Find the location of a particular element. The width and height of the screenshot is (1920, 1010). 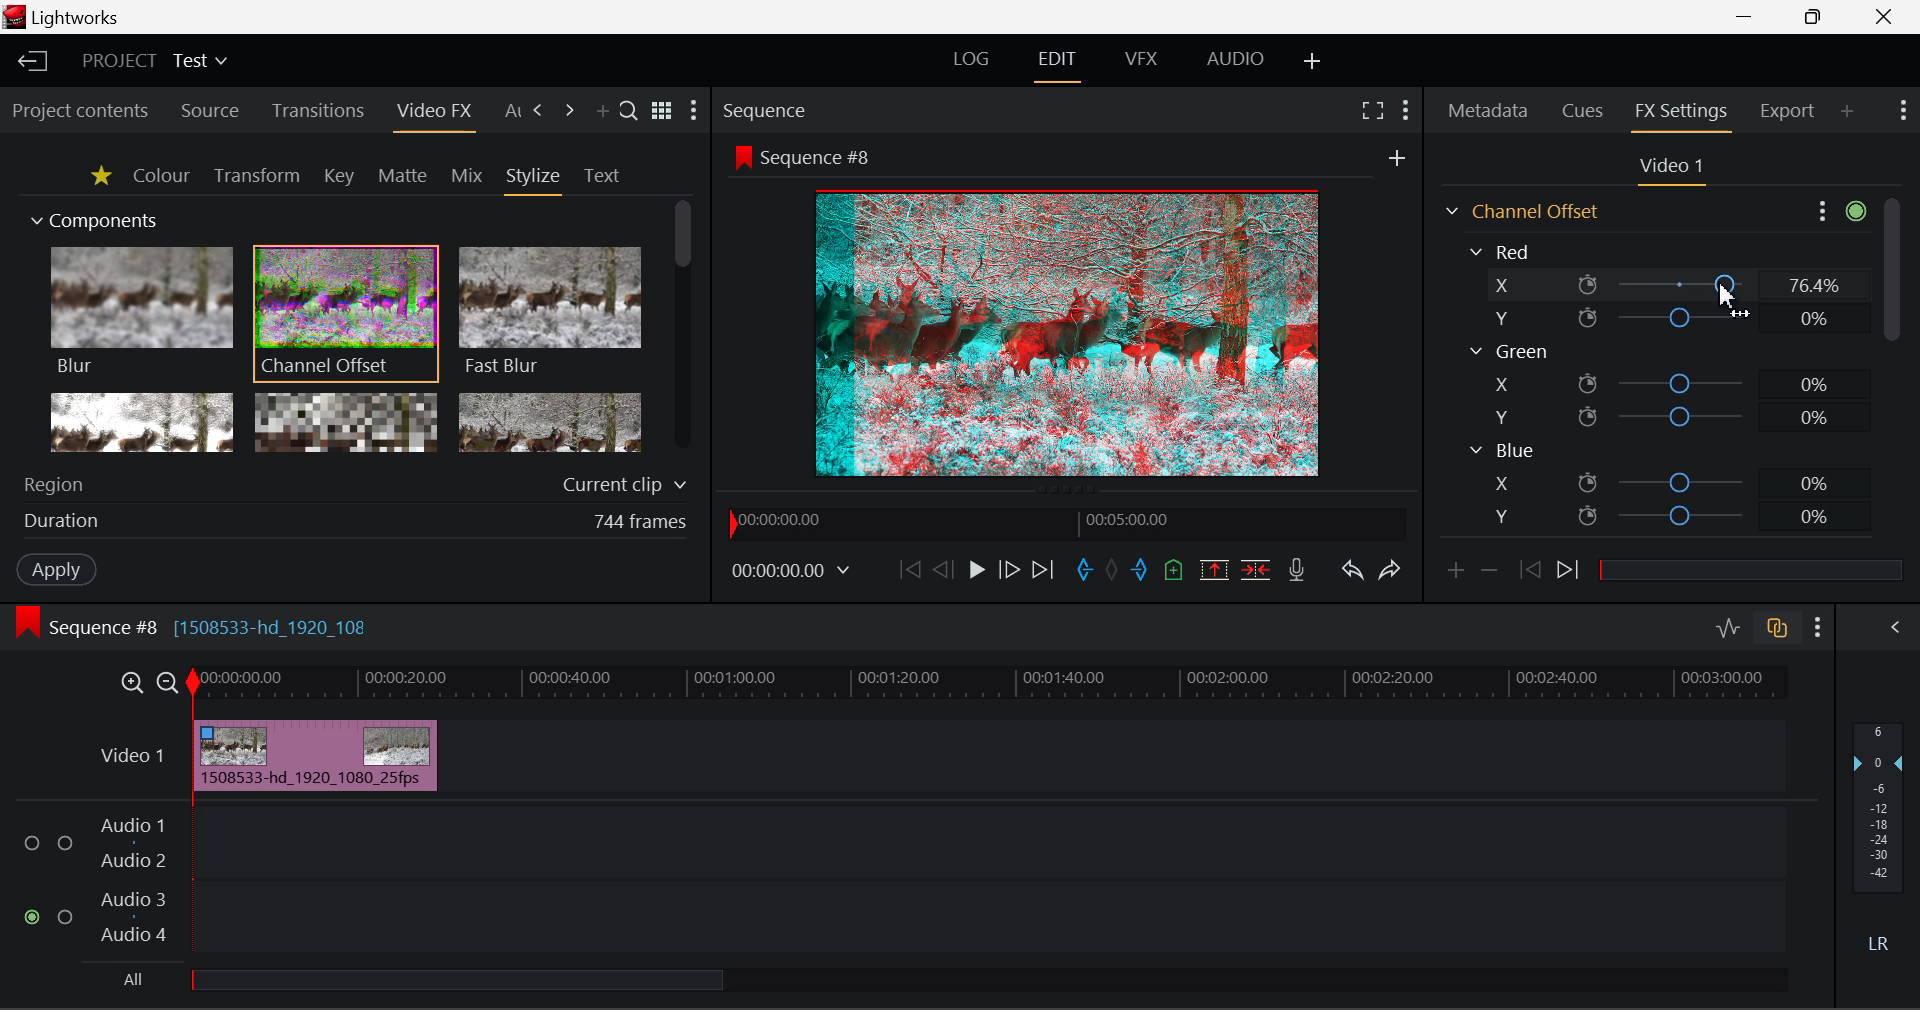

Show Settings is located at coordinates (1404, 113).